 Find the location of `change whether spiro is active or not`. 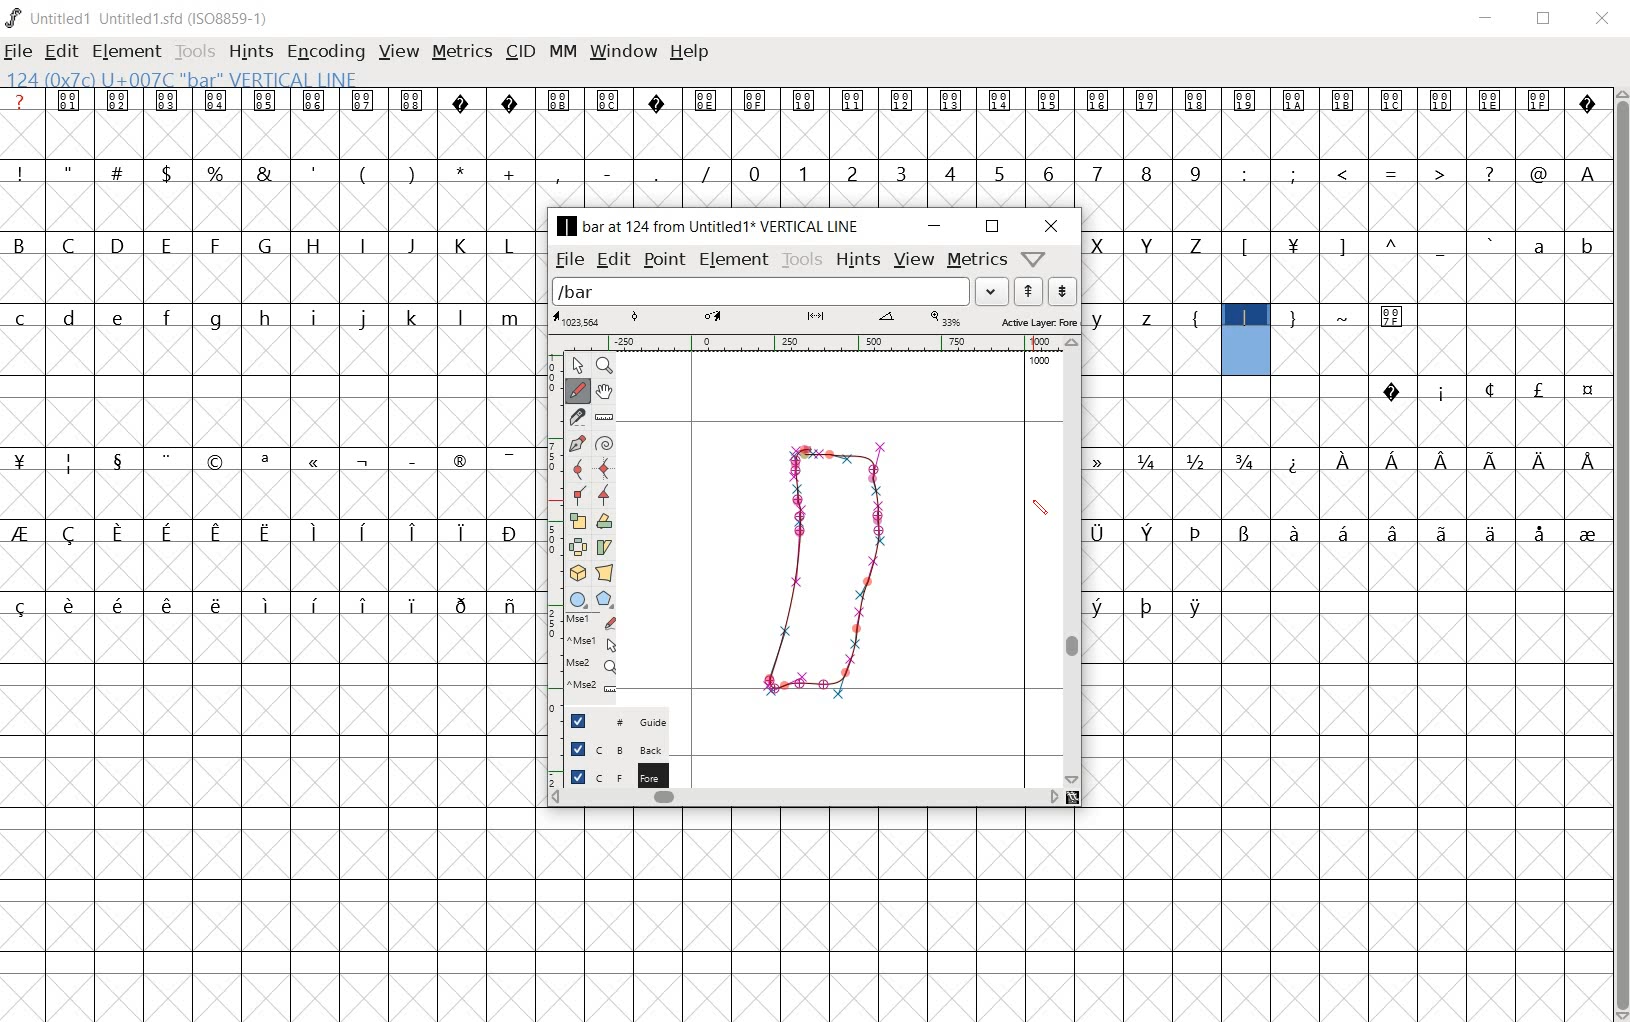

change whether spiro is active or not is located at coordinates (603, 442).